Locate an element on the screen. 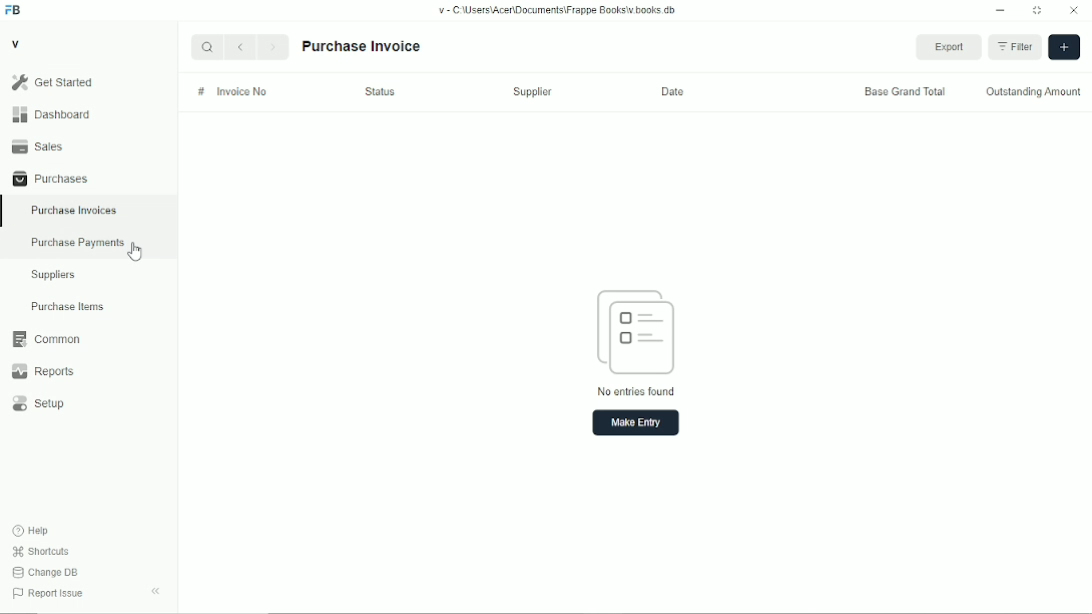 The image size is (1092, 614). Common is located at coordinates (89, 339).